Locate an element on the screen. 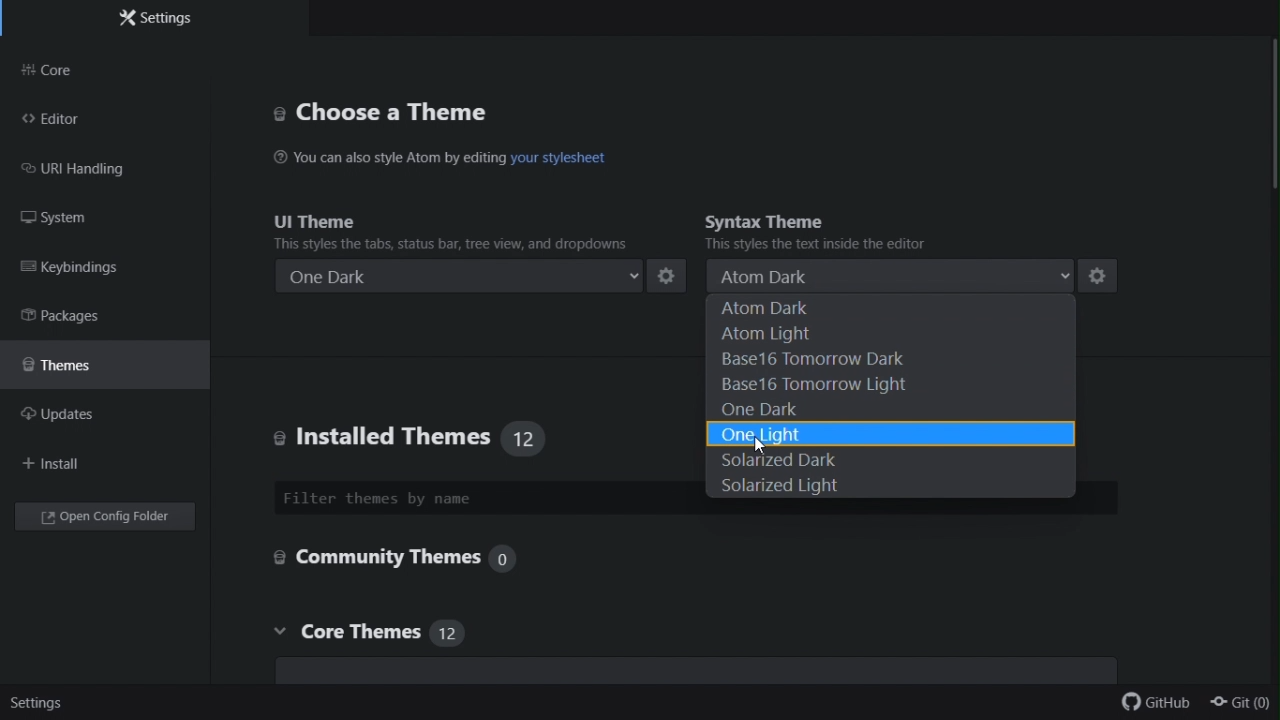 This screenshot has height=720, width=1280. Solarized dark is located at coordinates (888, 458).